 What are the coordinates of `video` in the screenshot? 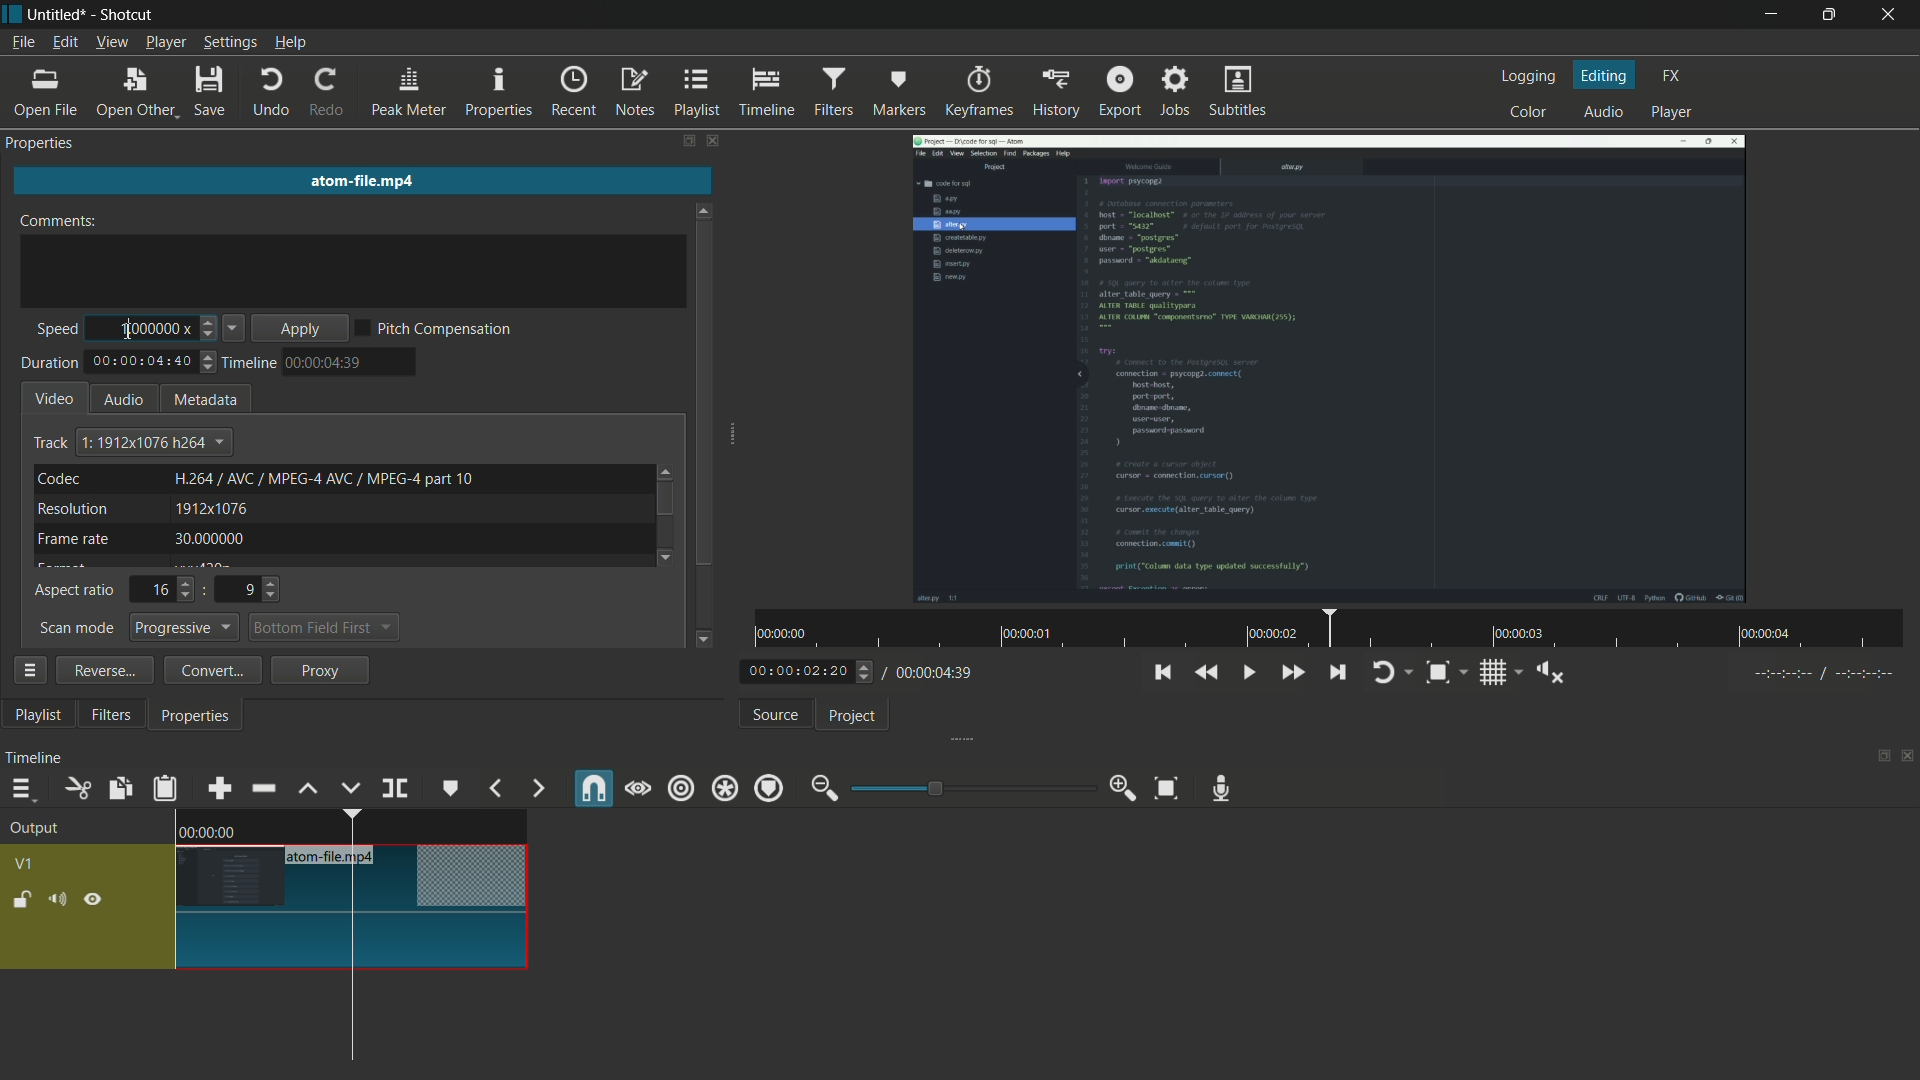 It's located at (55, 398).